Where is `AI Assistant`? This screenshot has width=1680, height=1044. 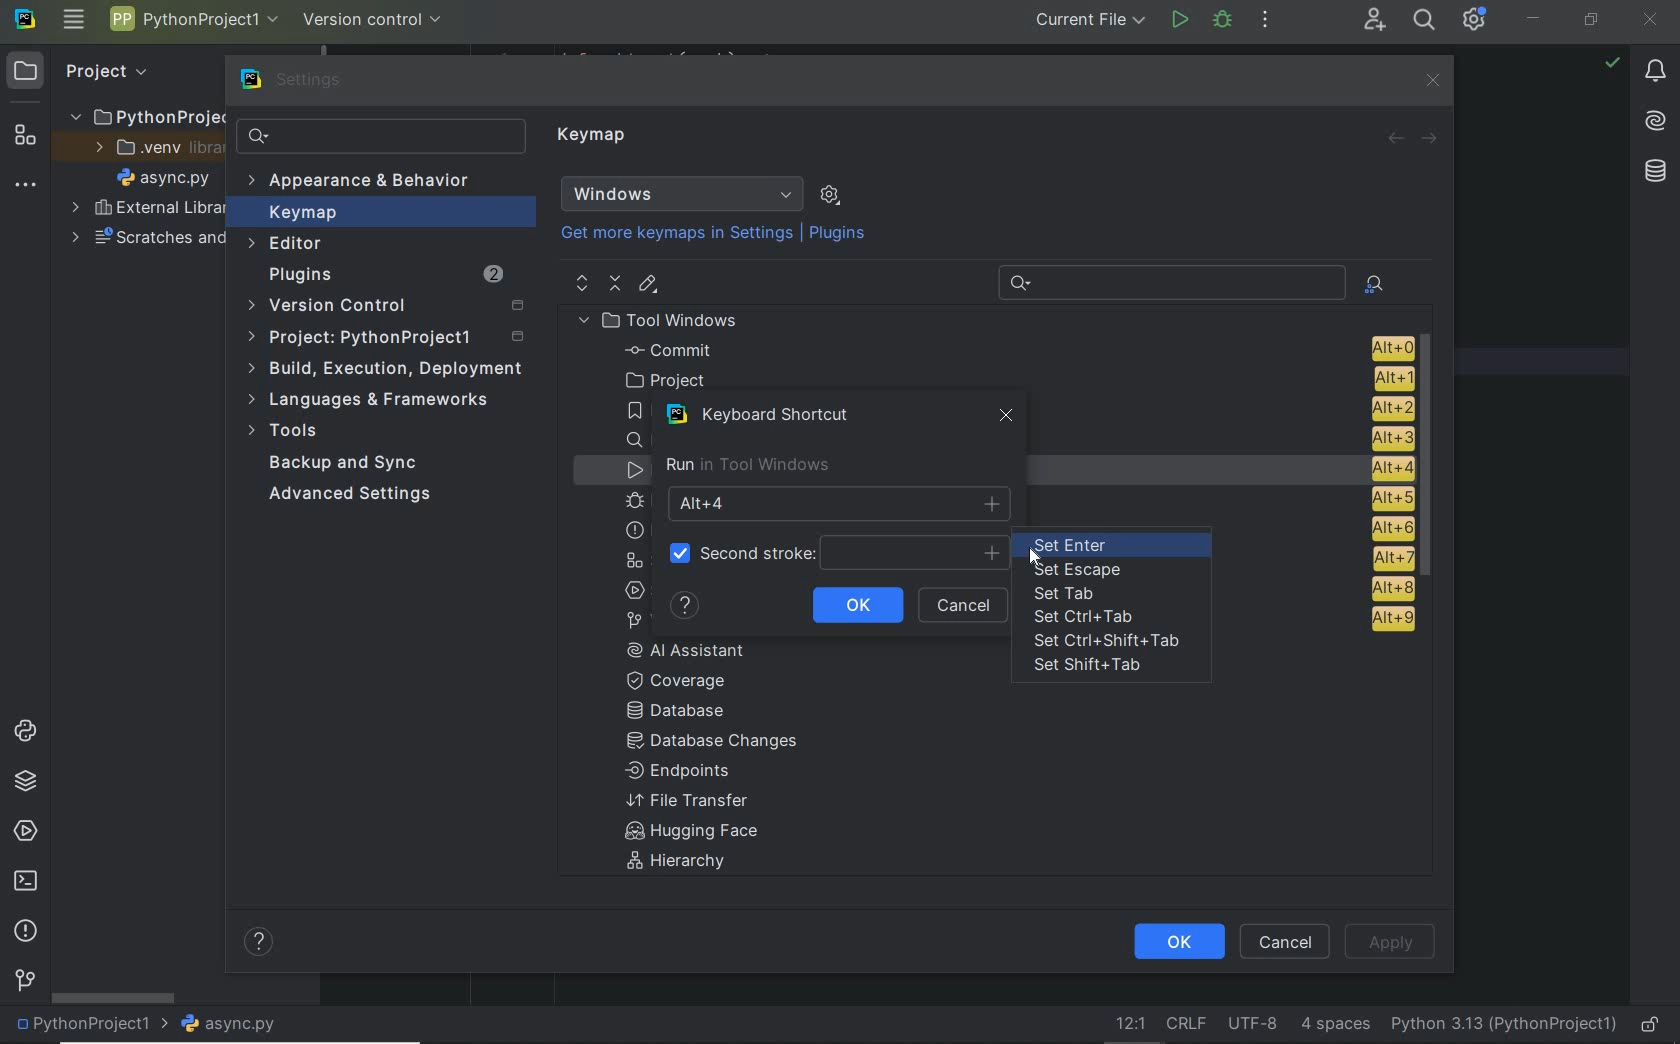 AI Assistant is located at coordinates (1657, 123).